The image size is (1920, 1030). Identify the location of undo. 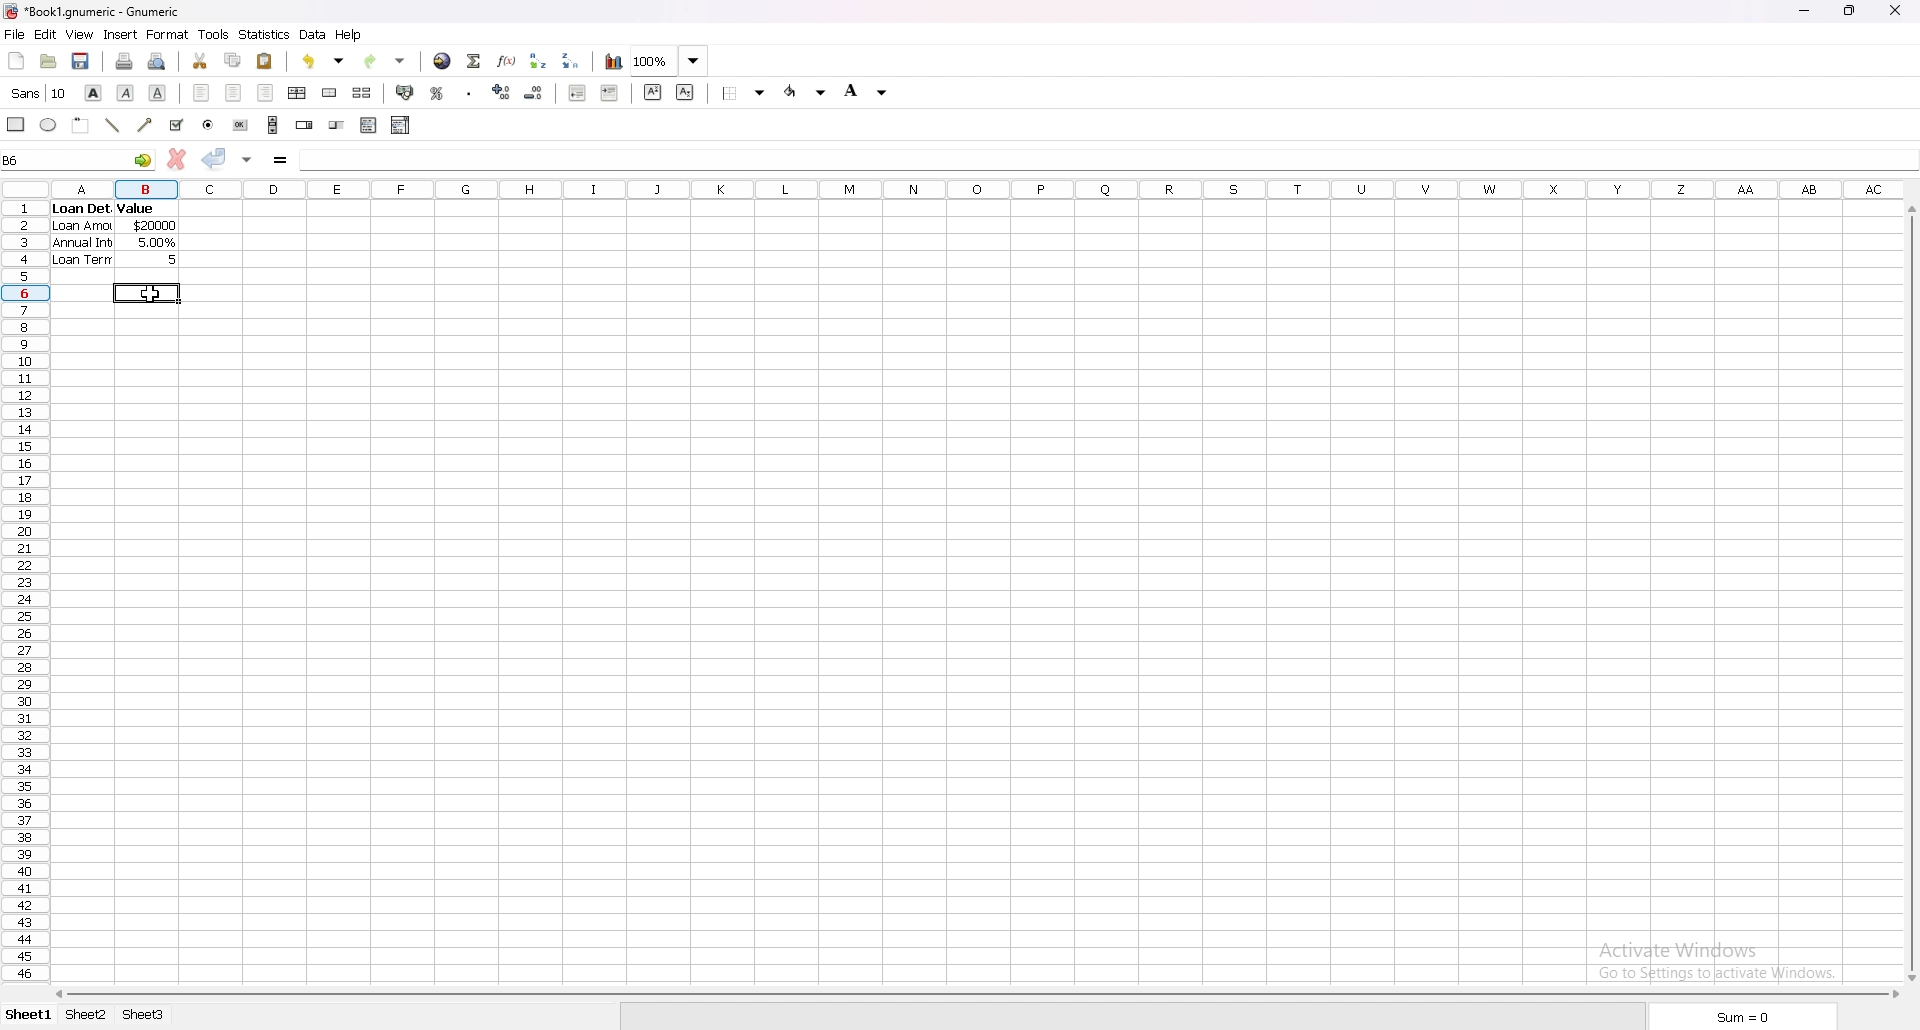
(324, 61).